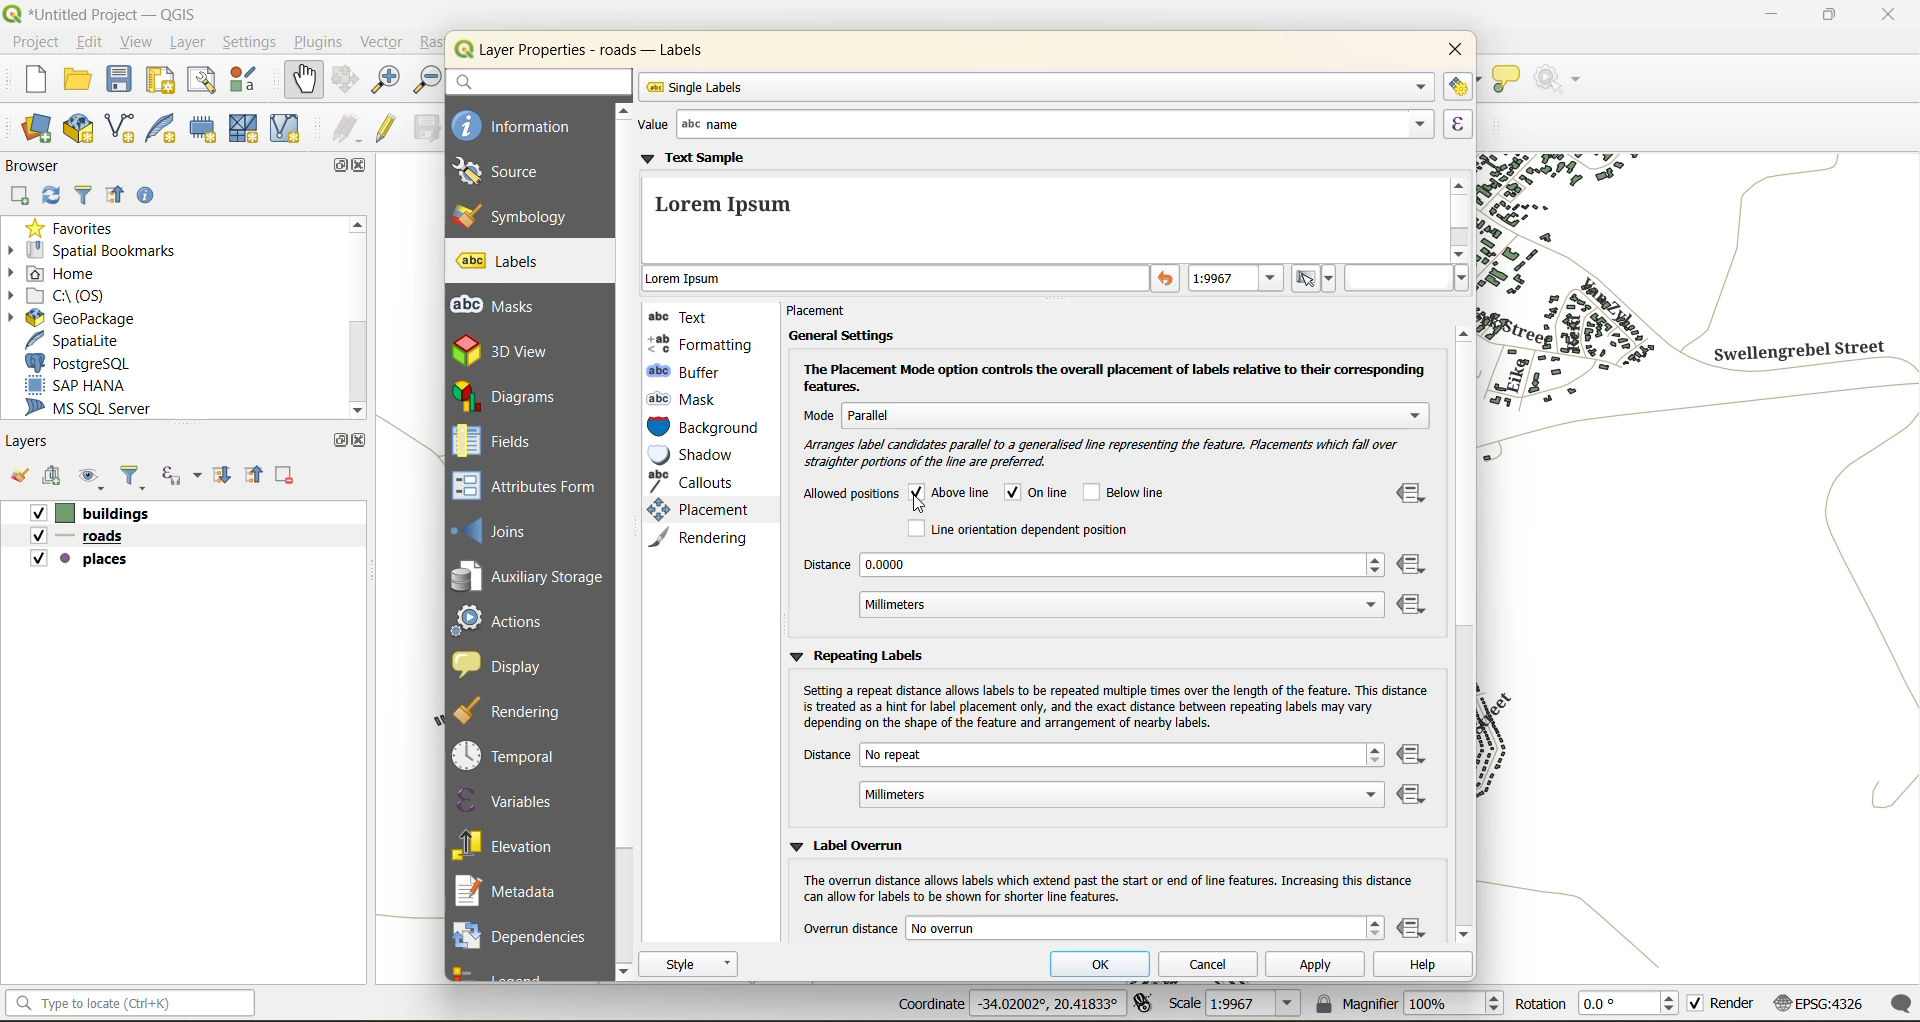 The width and height of the screenshot is (1920, 1022). I want to click on elevation, so click(512, 843).